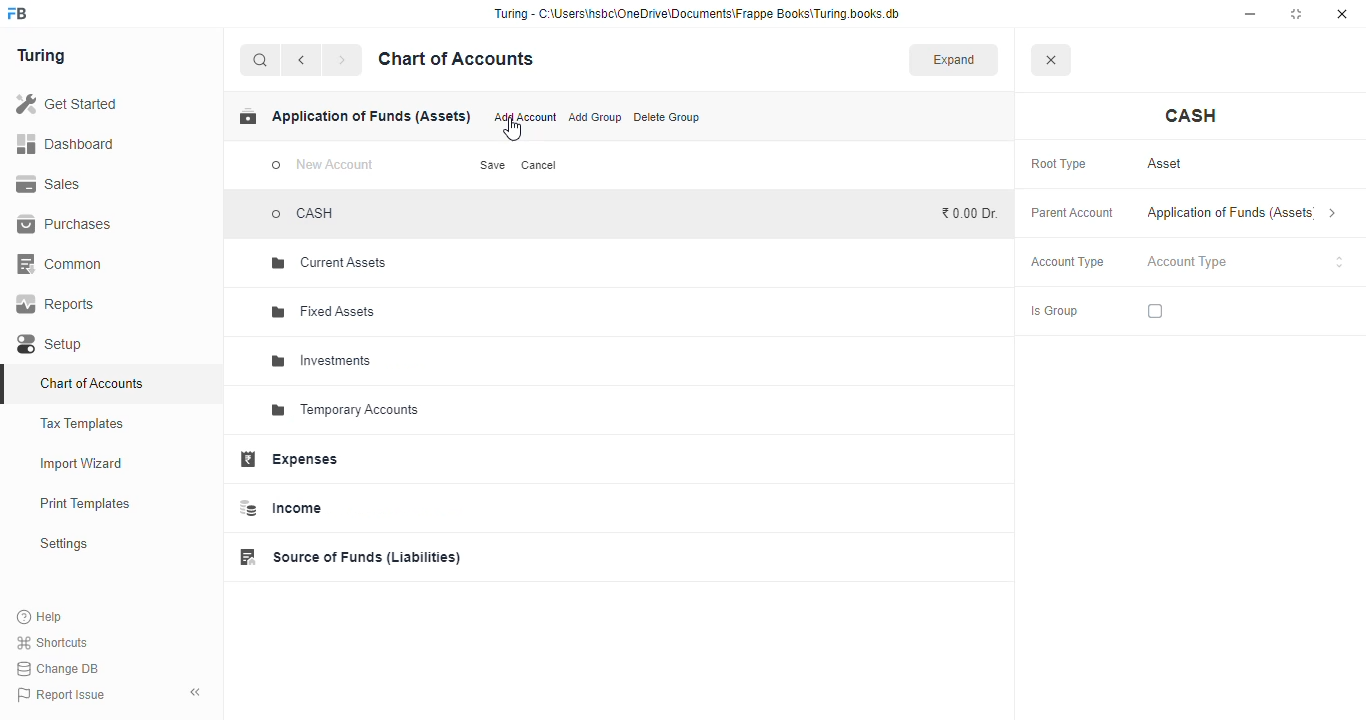 The image size is (1366, 720). What do you see at coordinates (325, 312) in the screenshot?
I see `fixed assets` at bounding box center [325, 312].